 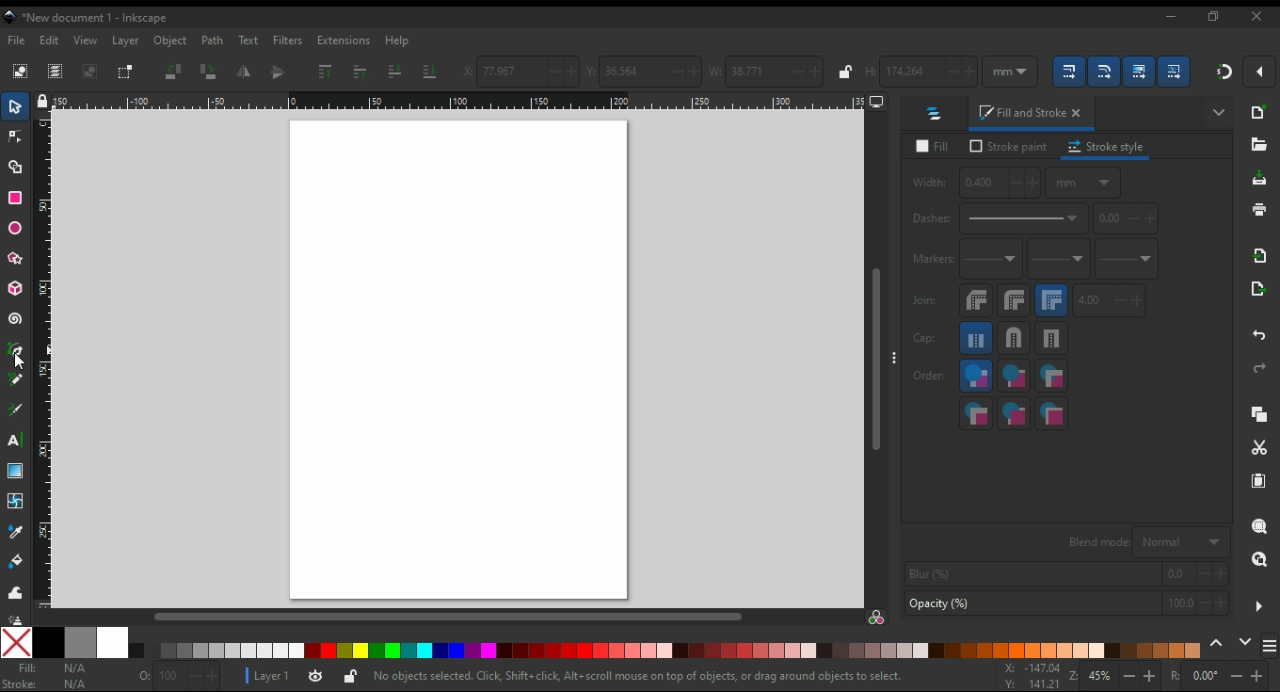 What do you see at coordinates (1146, 542) in the screenshot?
I see `blend mode` at bounding box center [1146, 542].